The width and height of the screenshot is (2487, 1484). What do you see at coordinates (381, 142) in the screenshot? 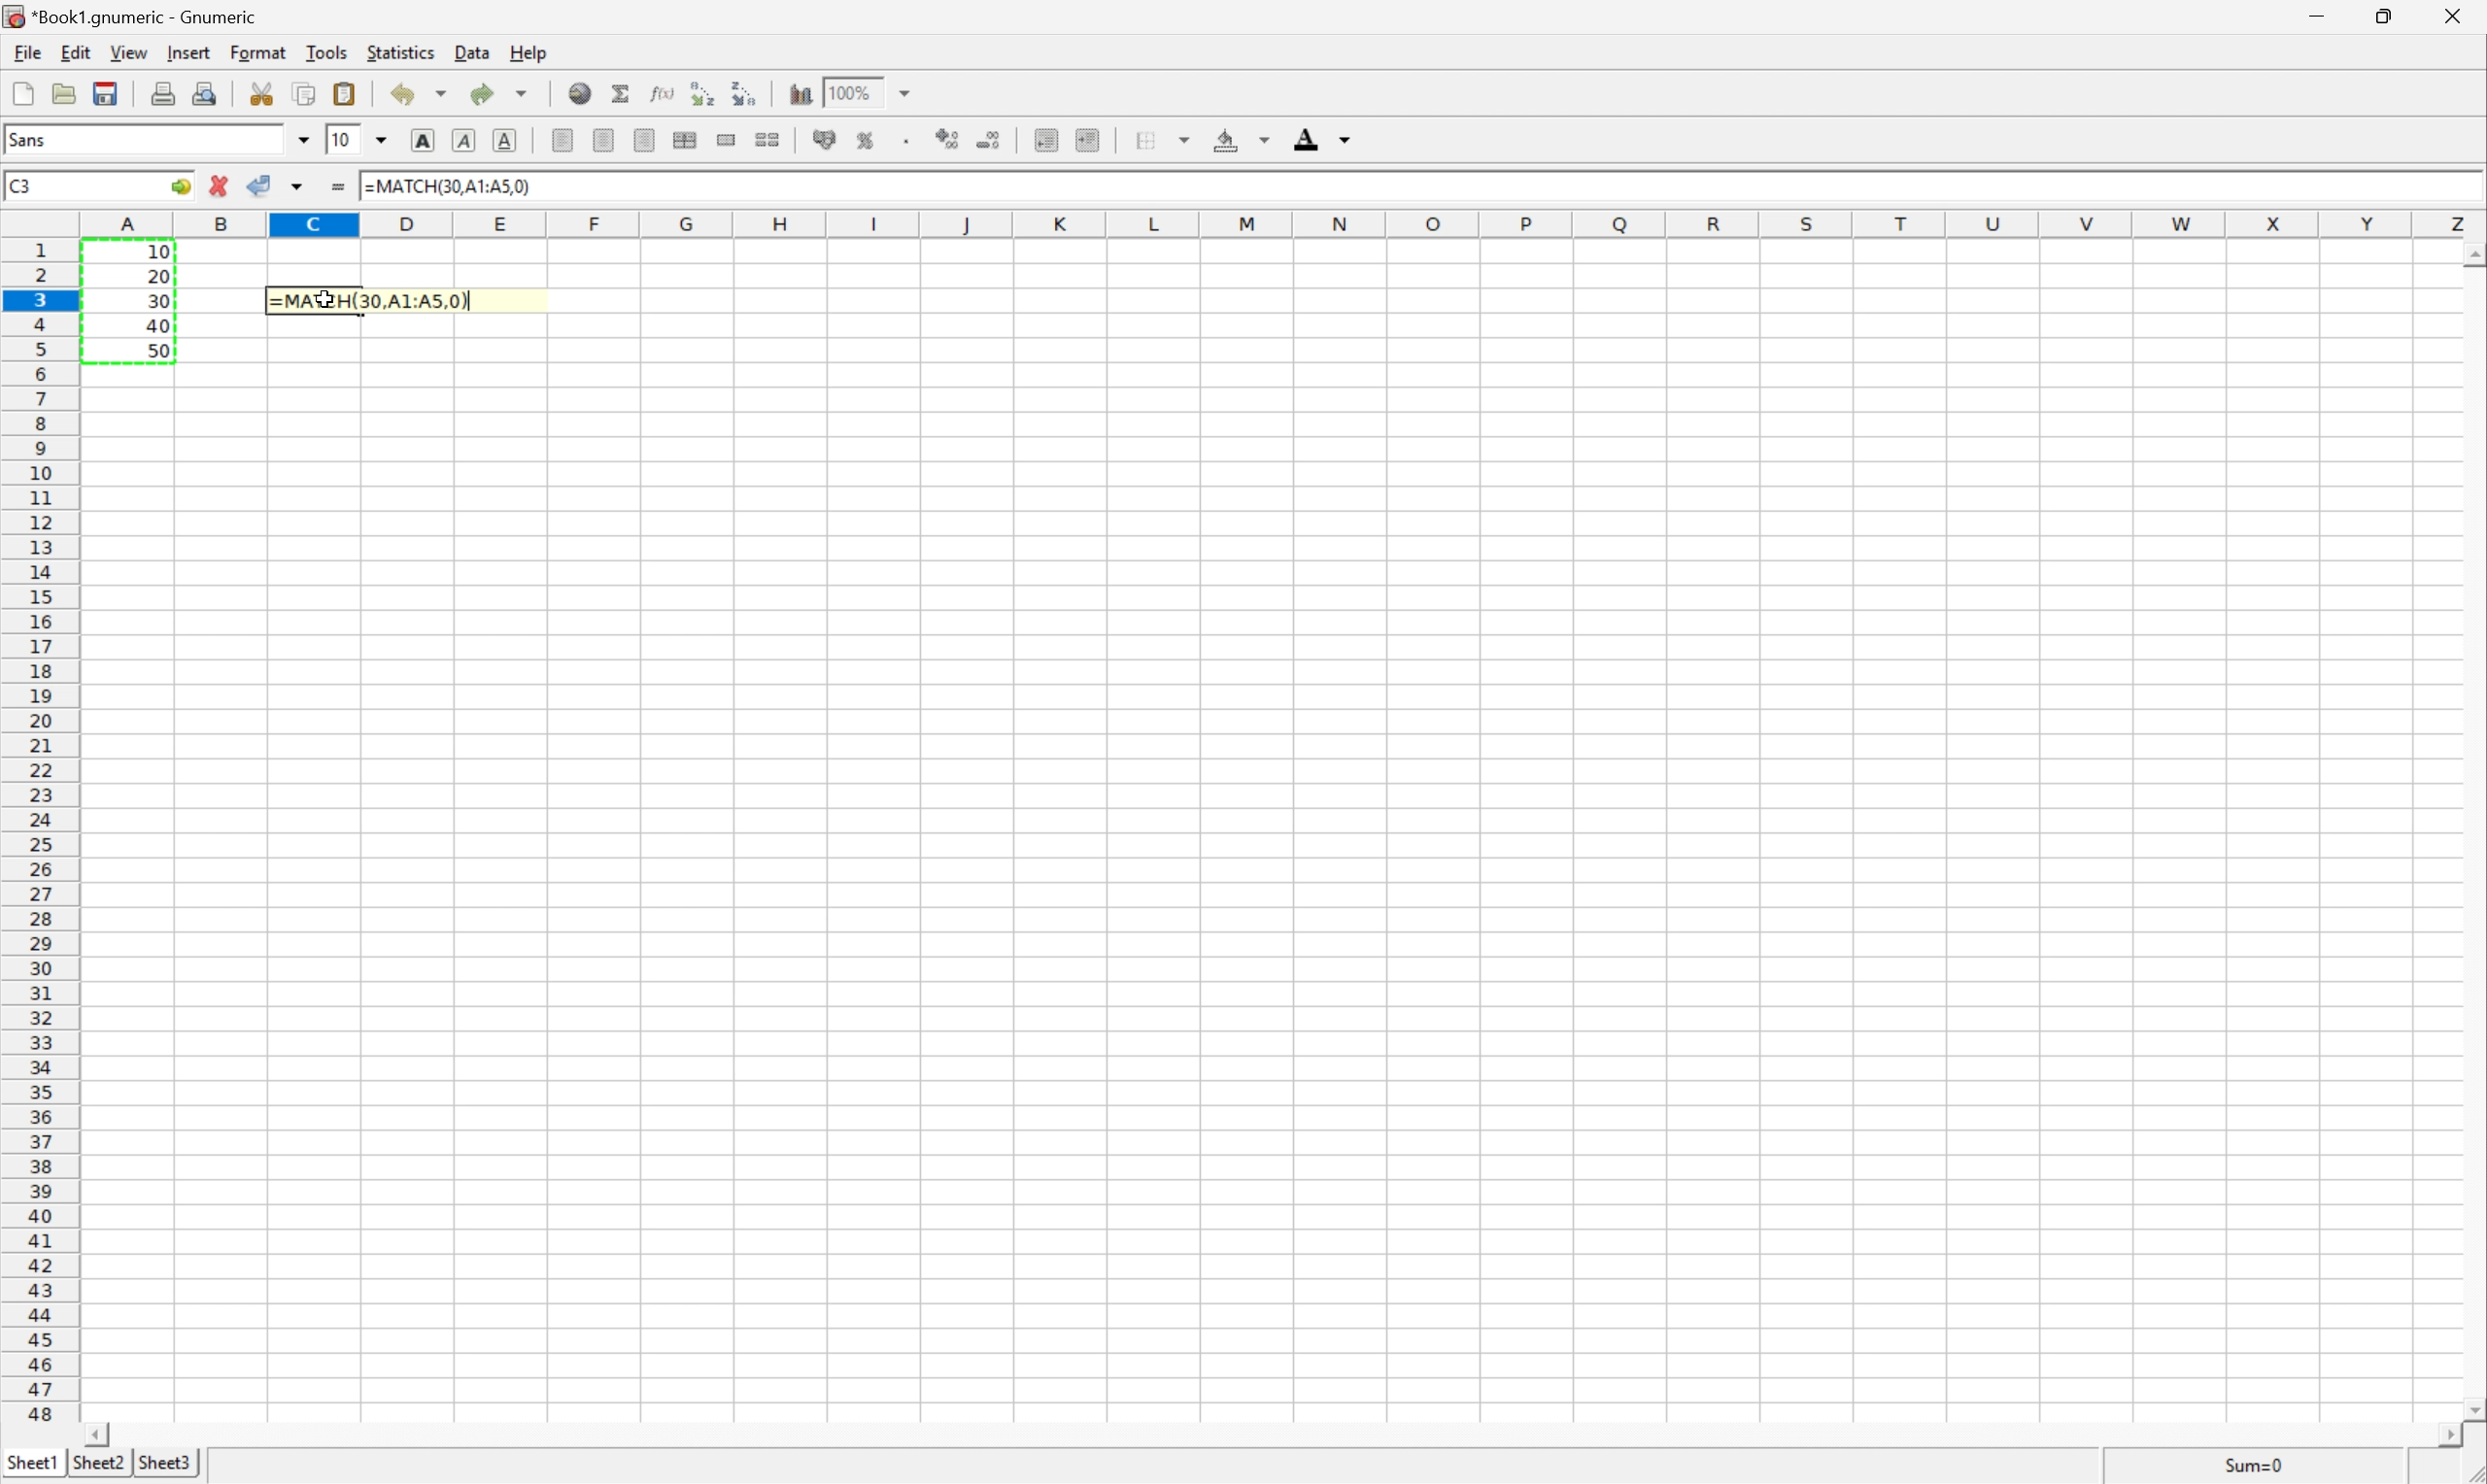
I see `Drop down` at bounding box center [381, 142].